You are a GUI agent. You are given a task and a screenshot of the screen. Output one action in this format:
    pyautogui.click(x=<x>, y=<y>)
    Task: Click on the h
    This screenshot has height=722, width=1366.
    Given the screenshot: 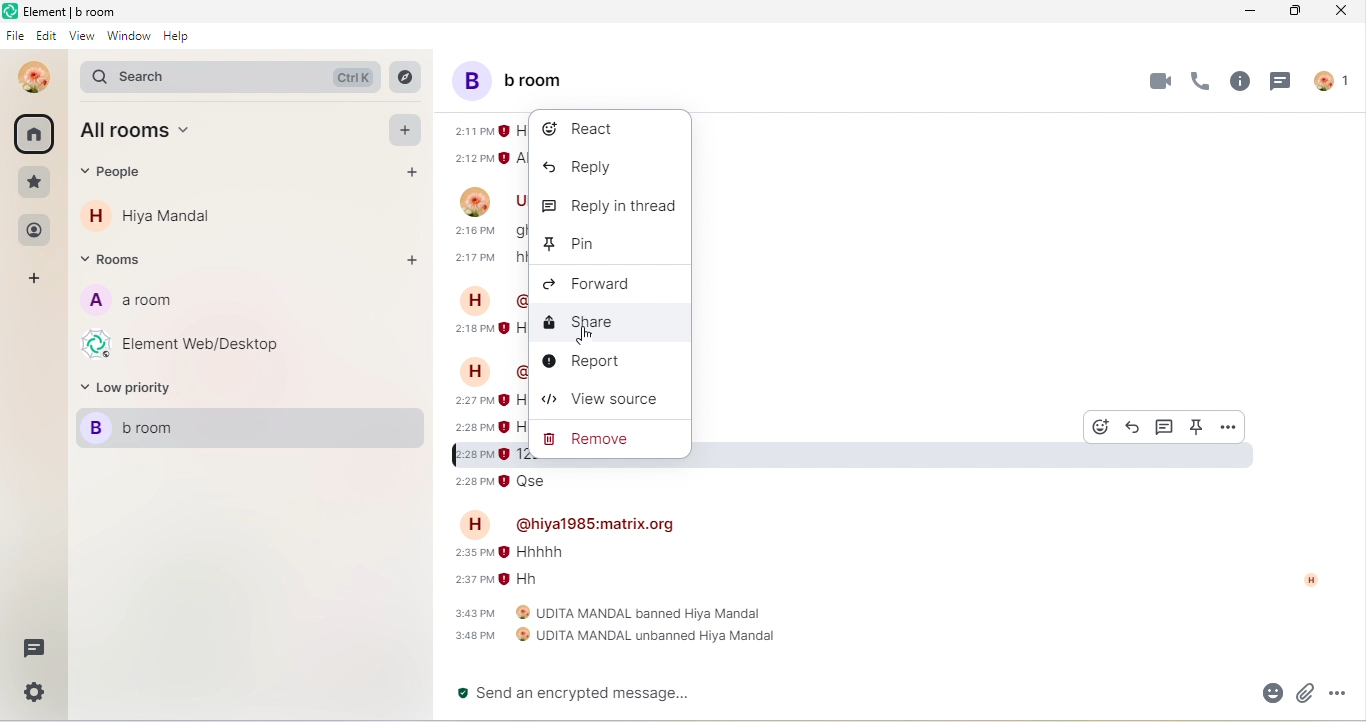 What is the action you would take?
    pyautogui.click(x=1305, y=579)
    